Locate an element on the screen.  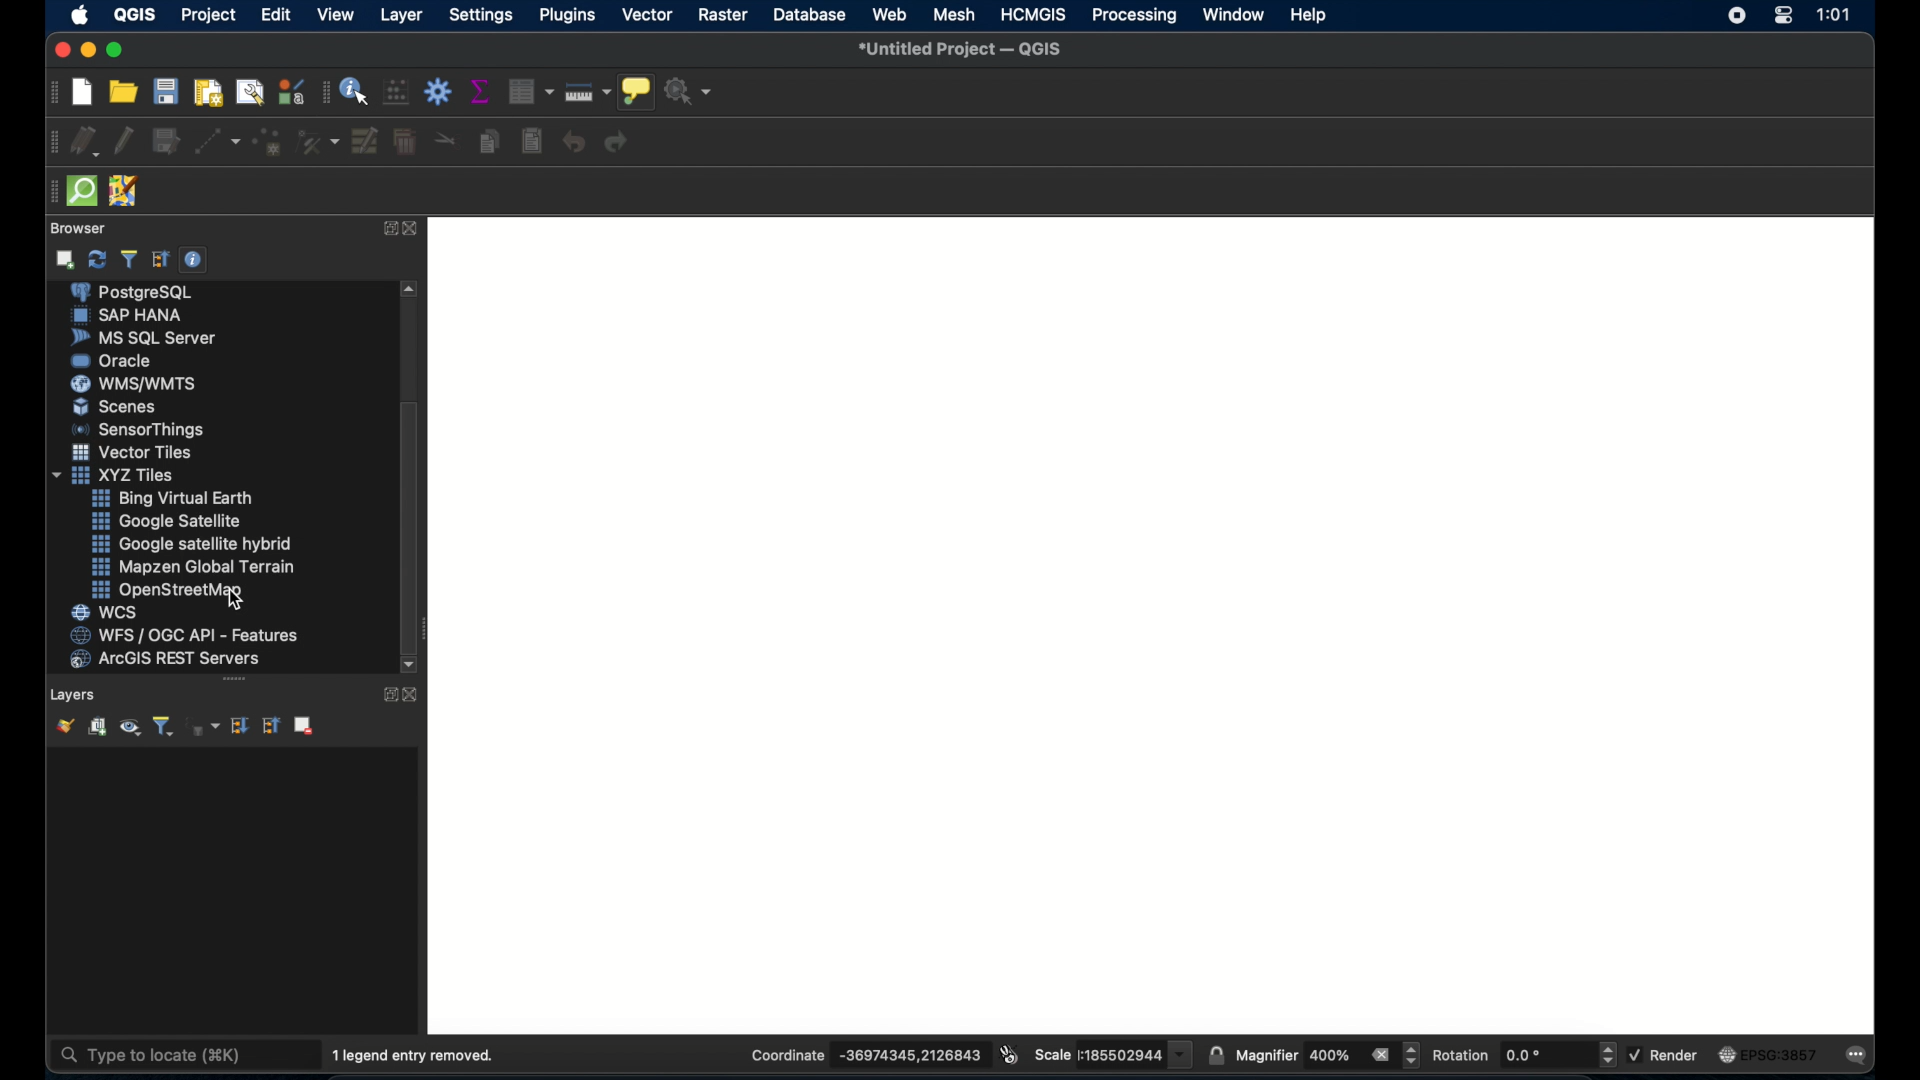
filter legend by expression  is located at coordinates (204, 727).